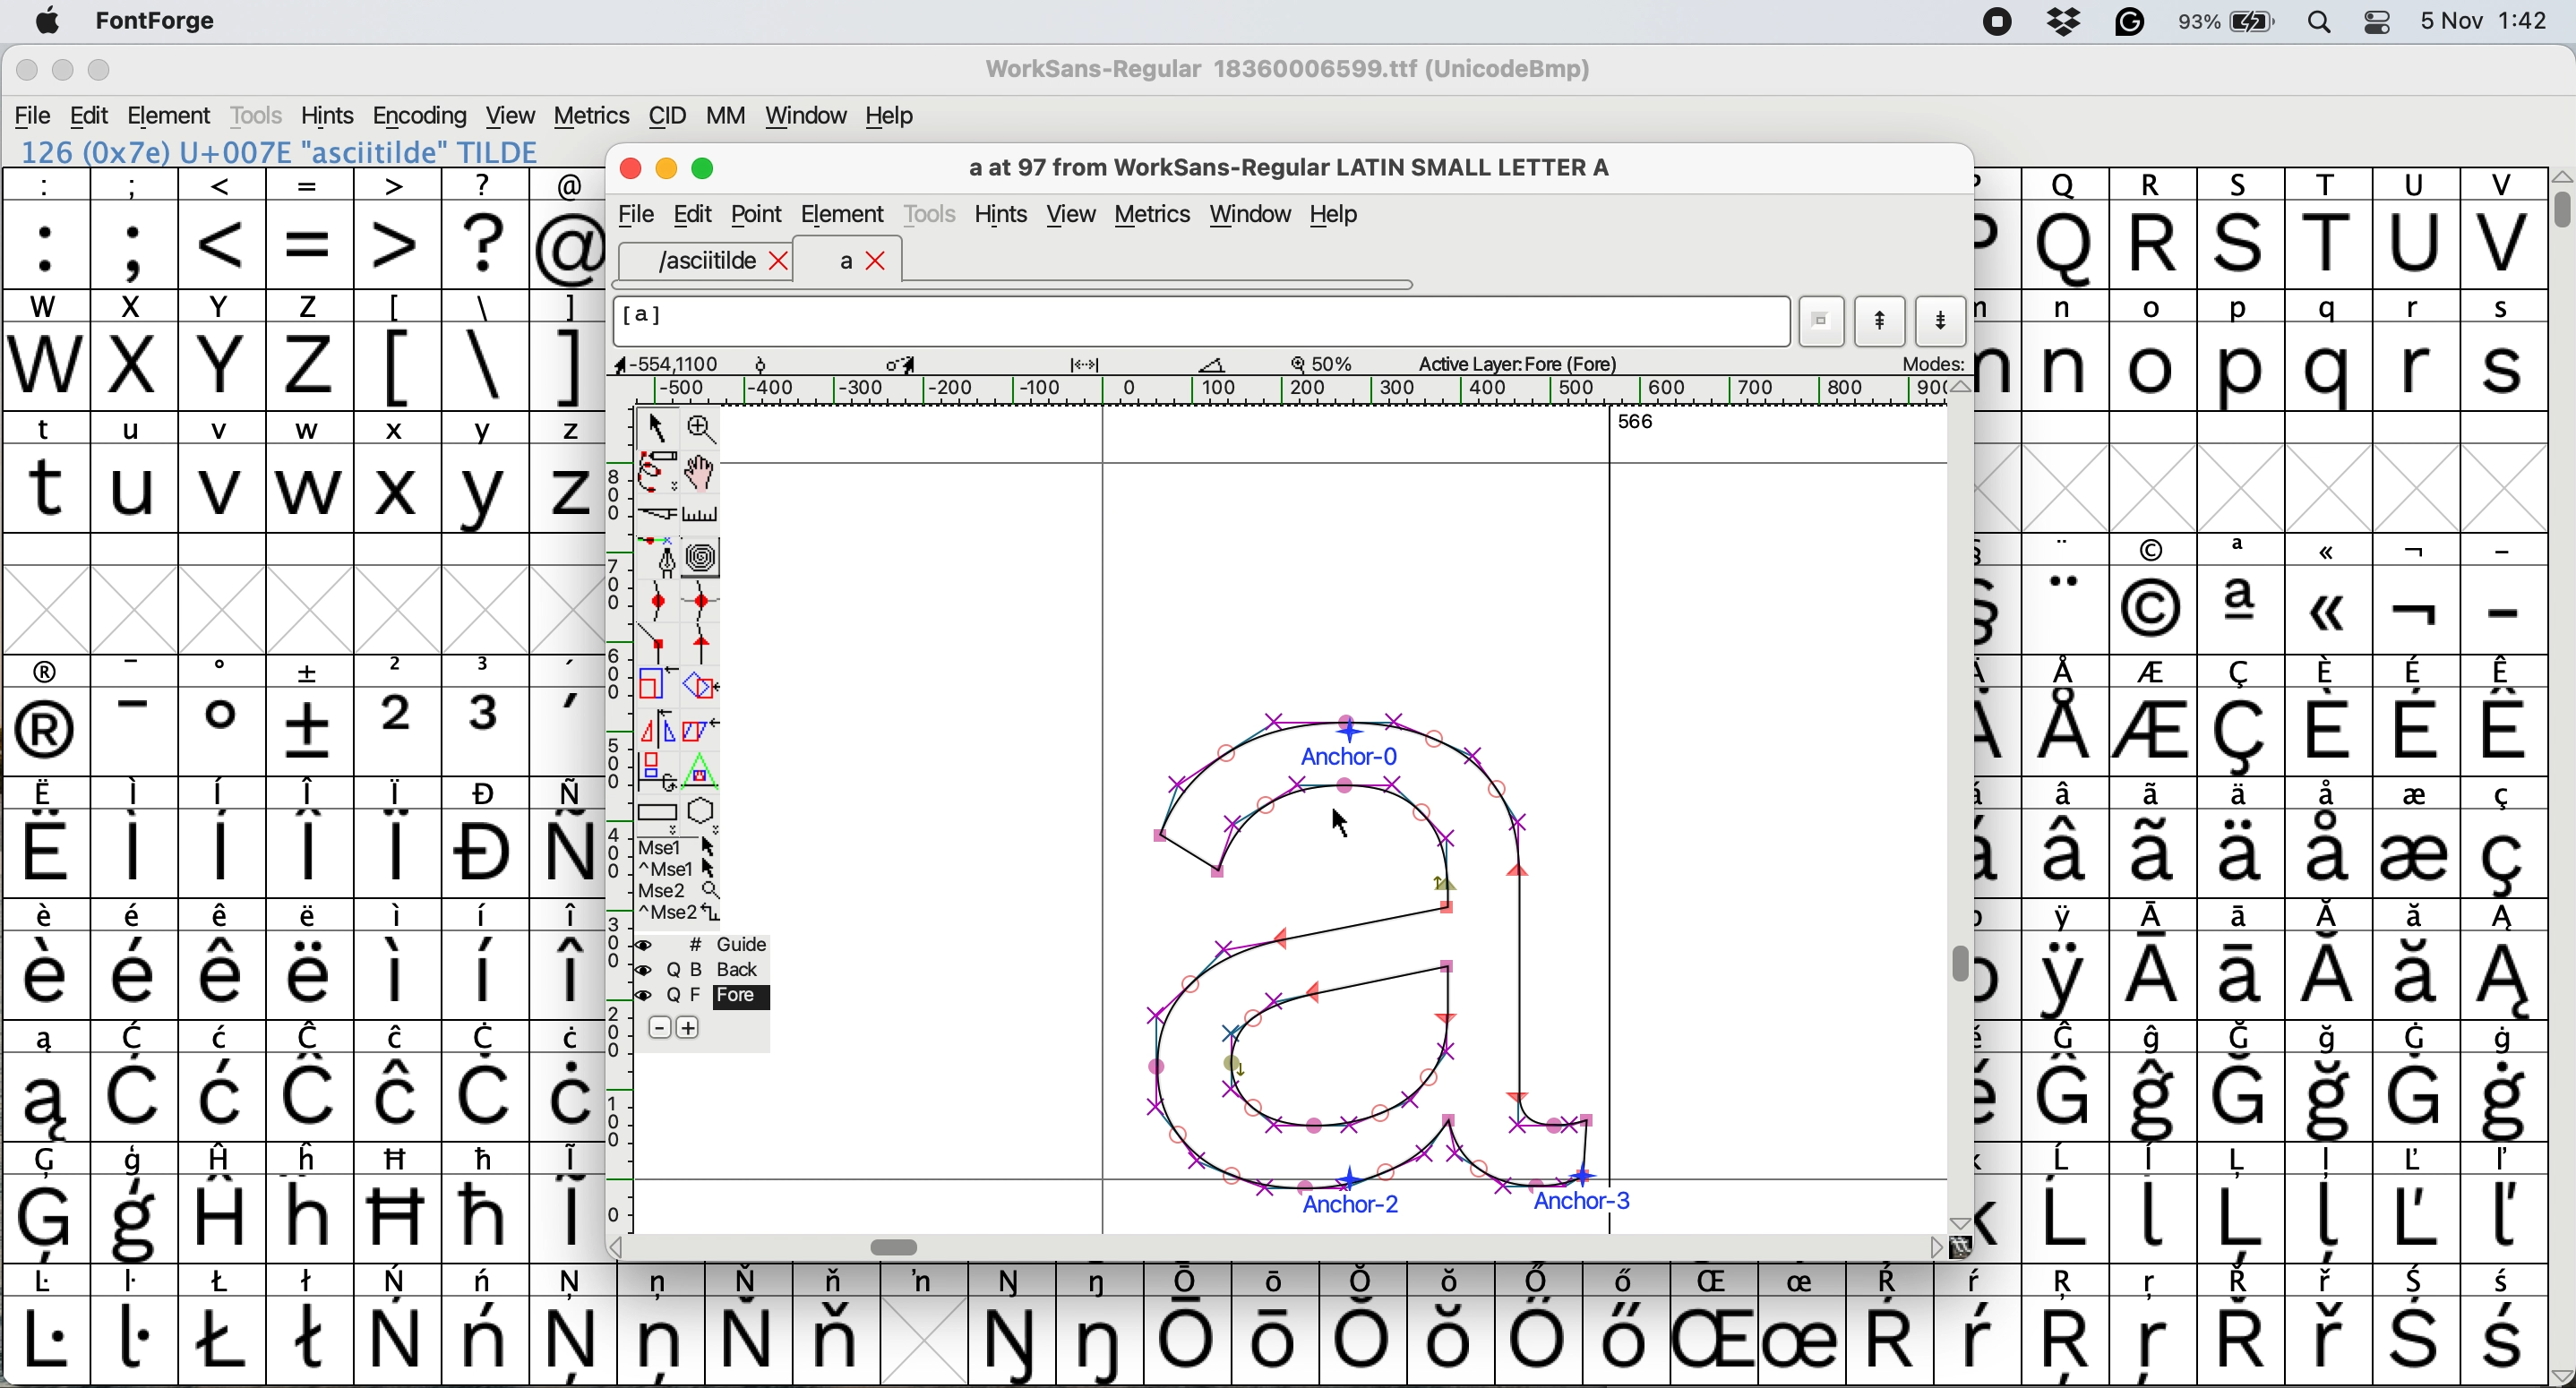 Image resolution: width=2576 pixels, height=1388 pixels. I want to click on metrics, so click(1160, 217).